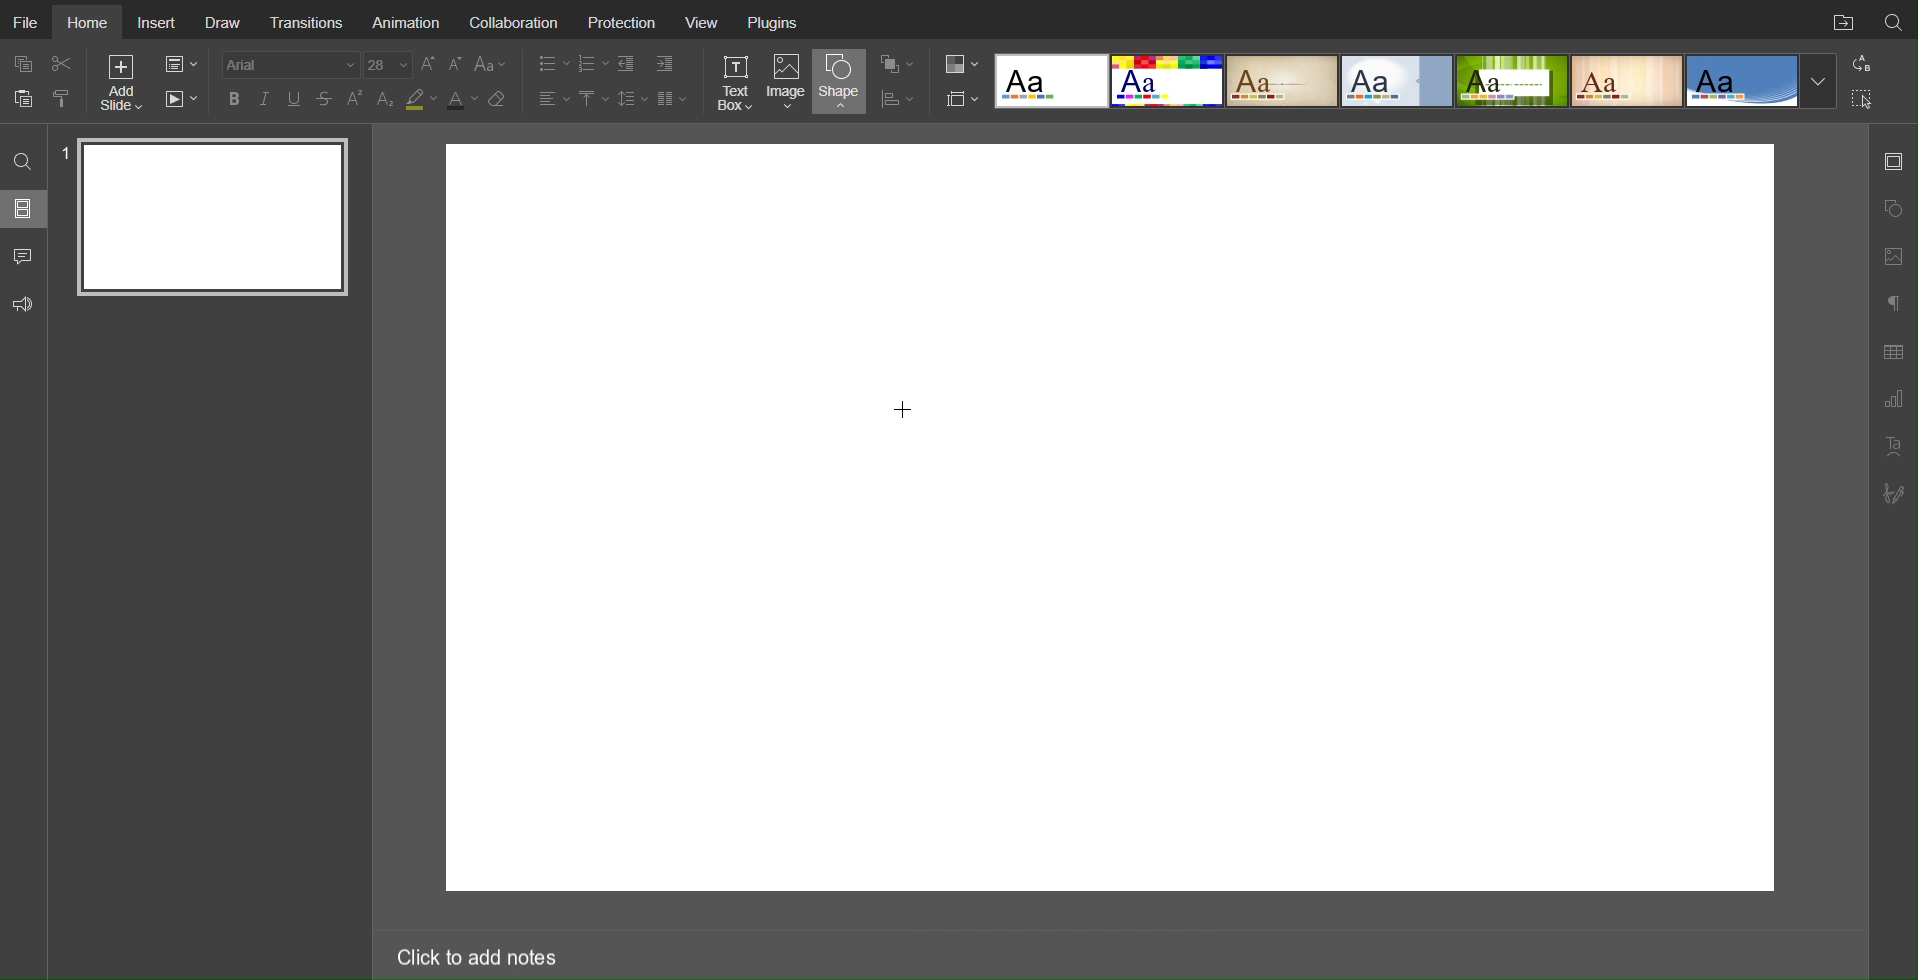  What do you see at coordinates (789, 83) in the screenshot?
I see `Image` at bounding box center [789, 83].